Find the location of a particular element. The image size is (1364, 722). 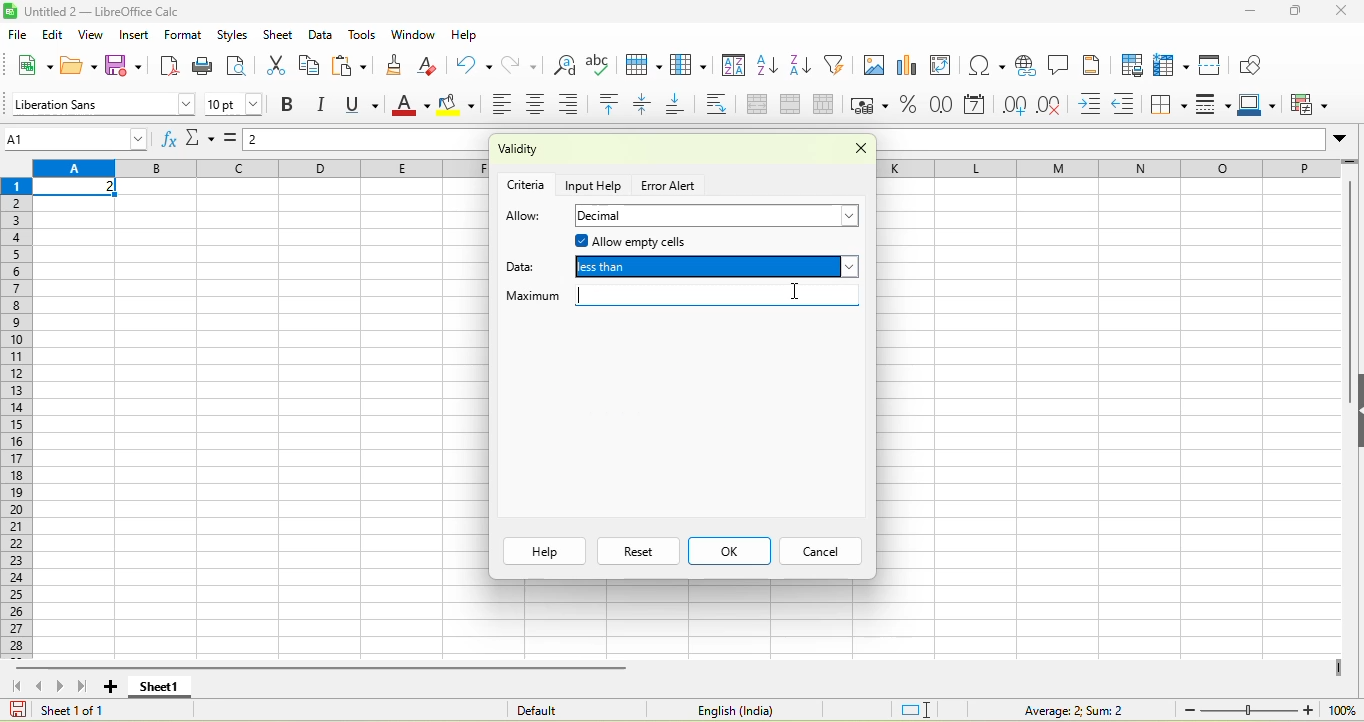

file is located at coordinates (16, 34).